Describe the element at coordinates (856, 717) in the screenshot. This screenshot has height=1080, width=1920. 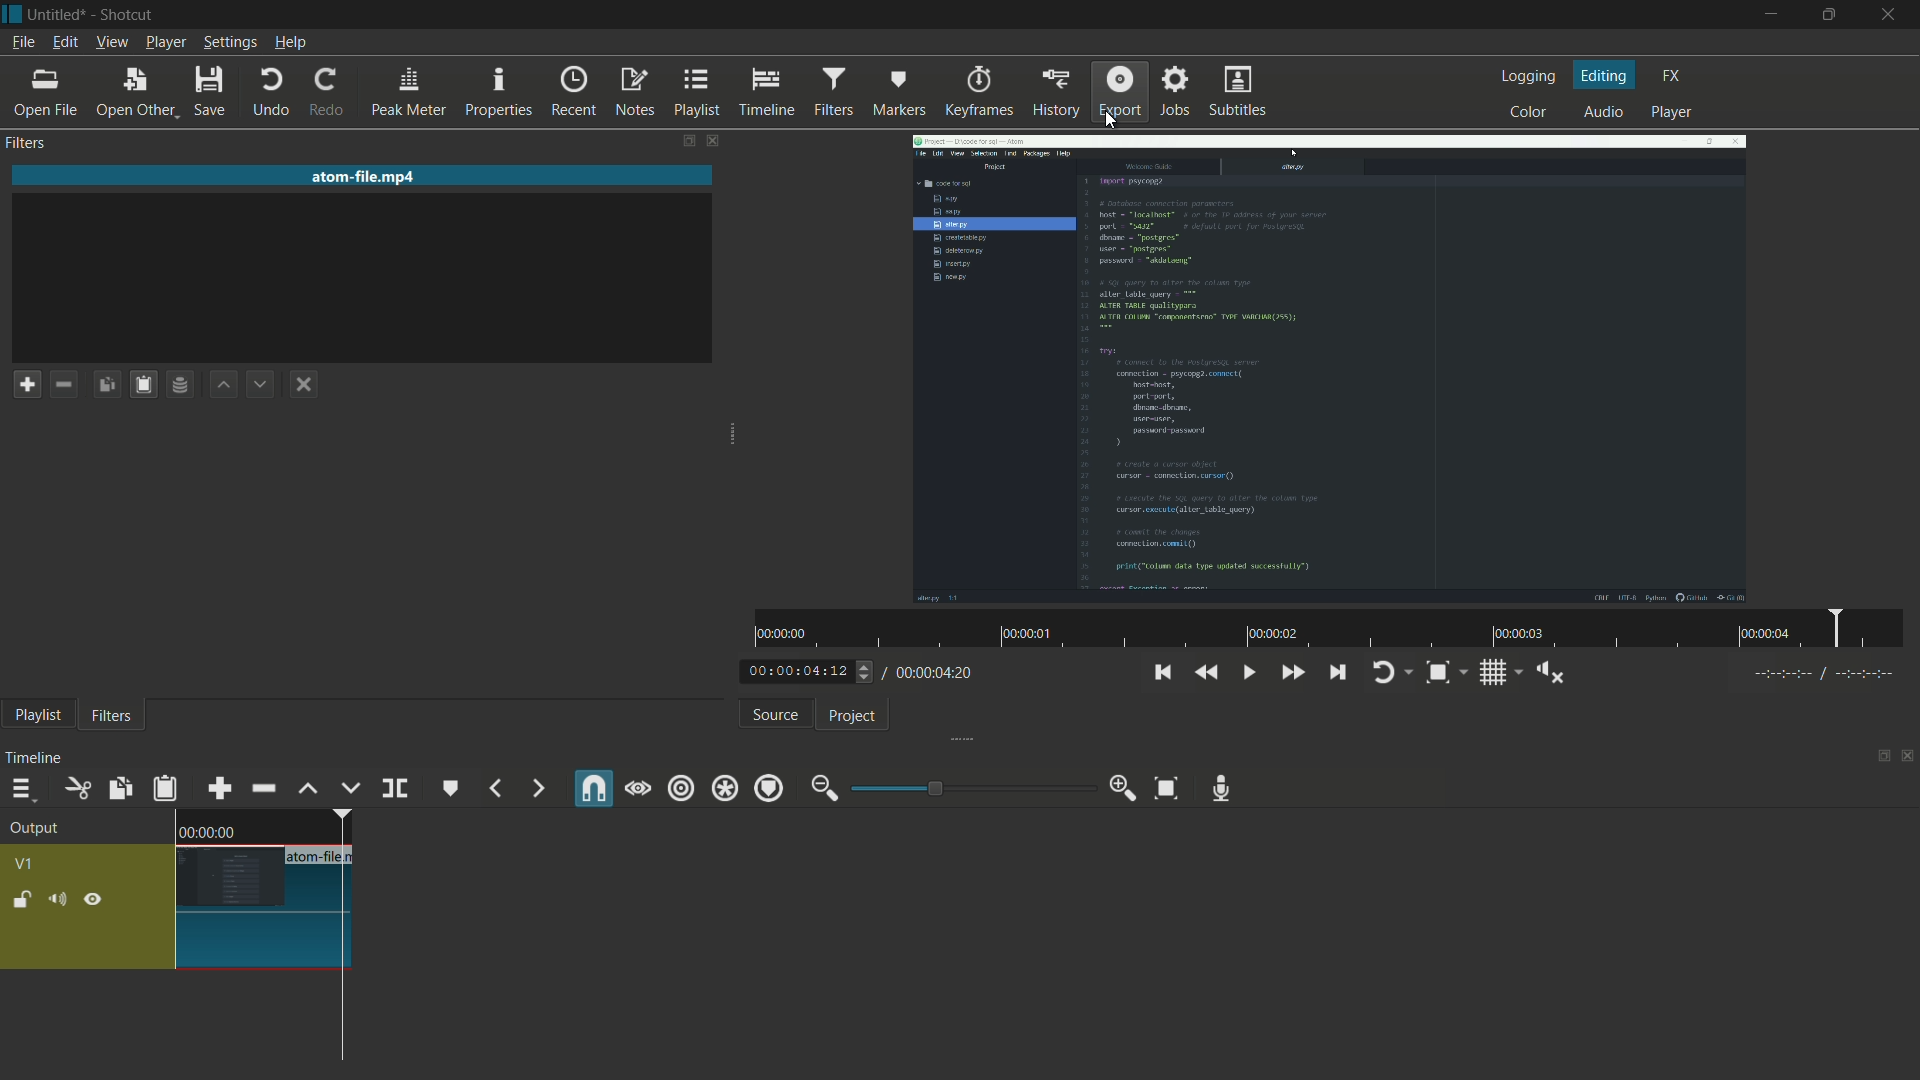
I see `project` at that location.